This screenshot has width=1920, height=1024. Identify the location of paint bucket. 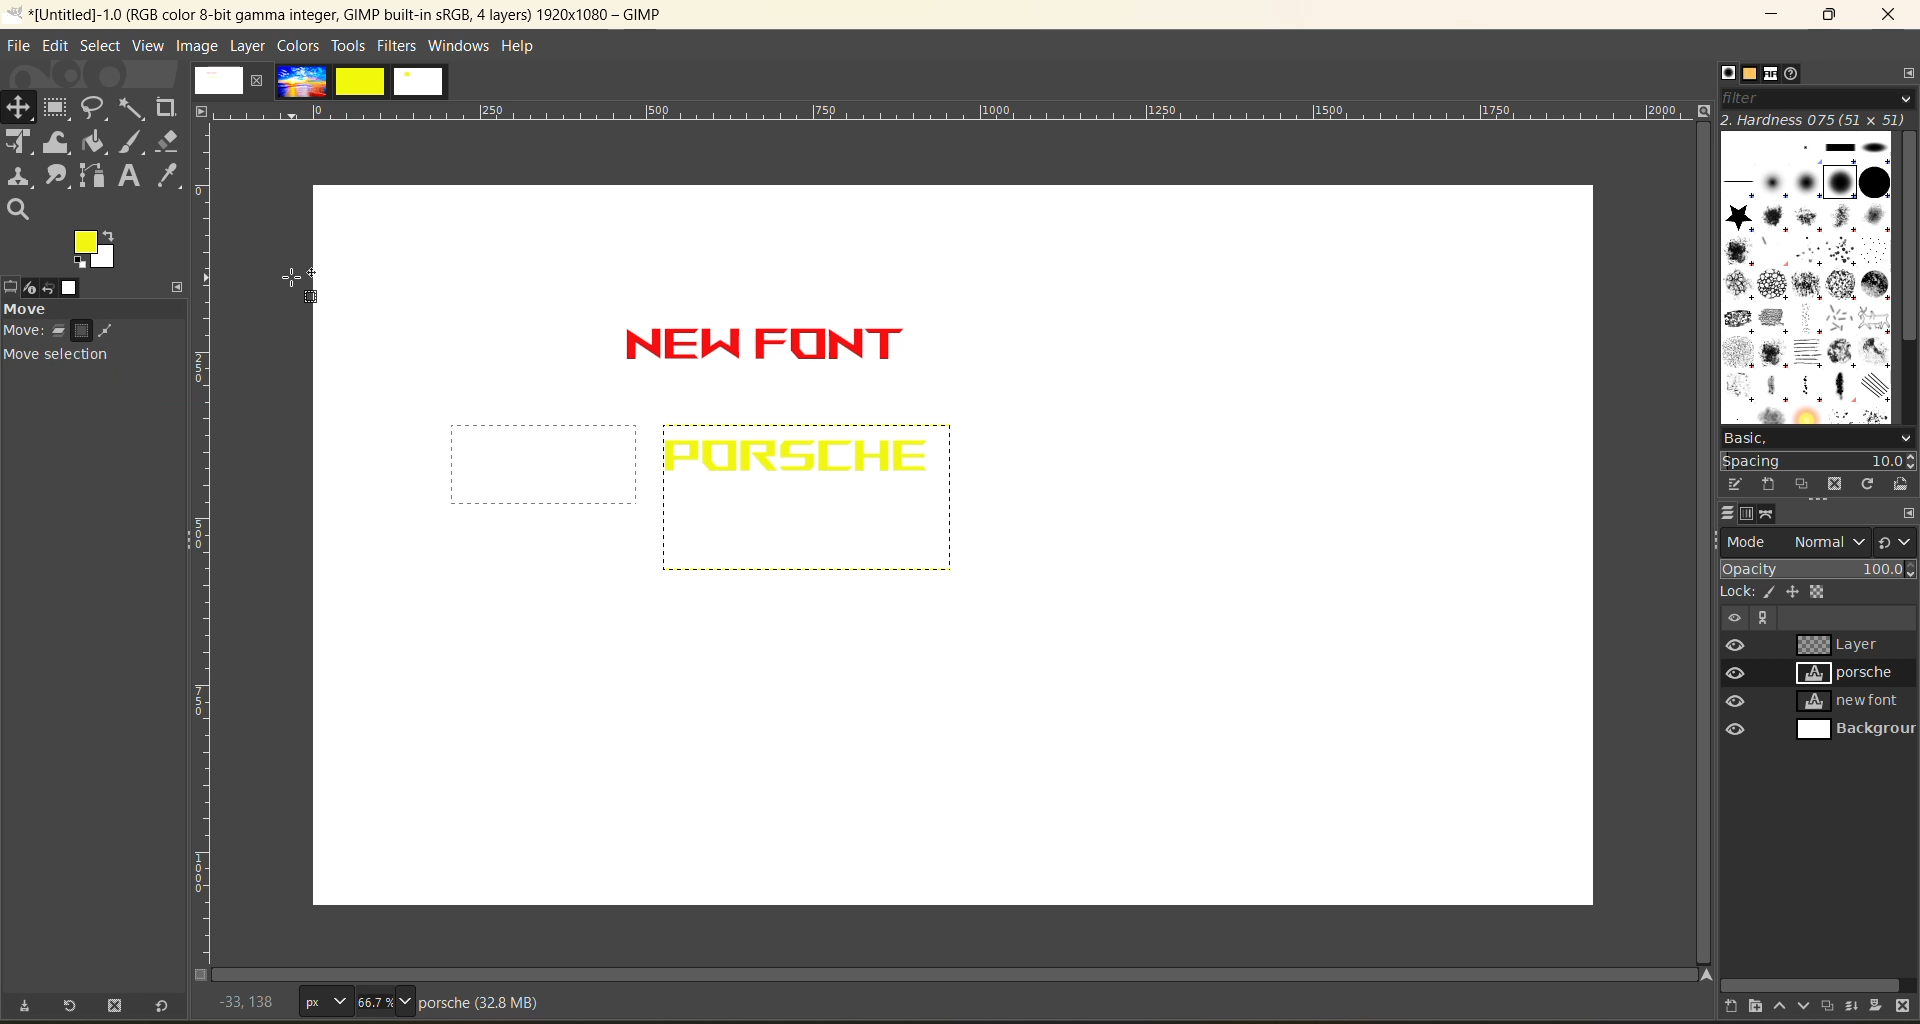
(94, 141).